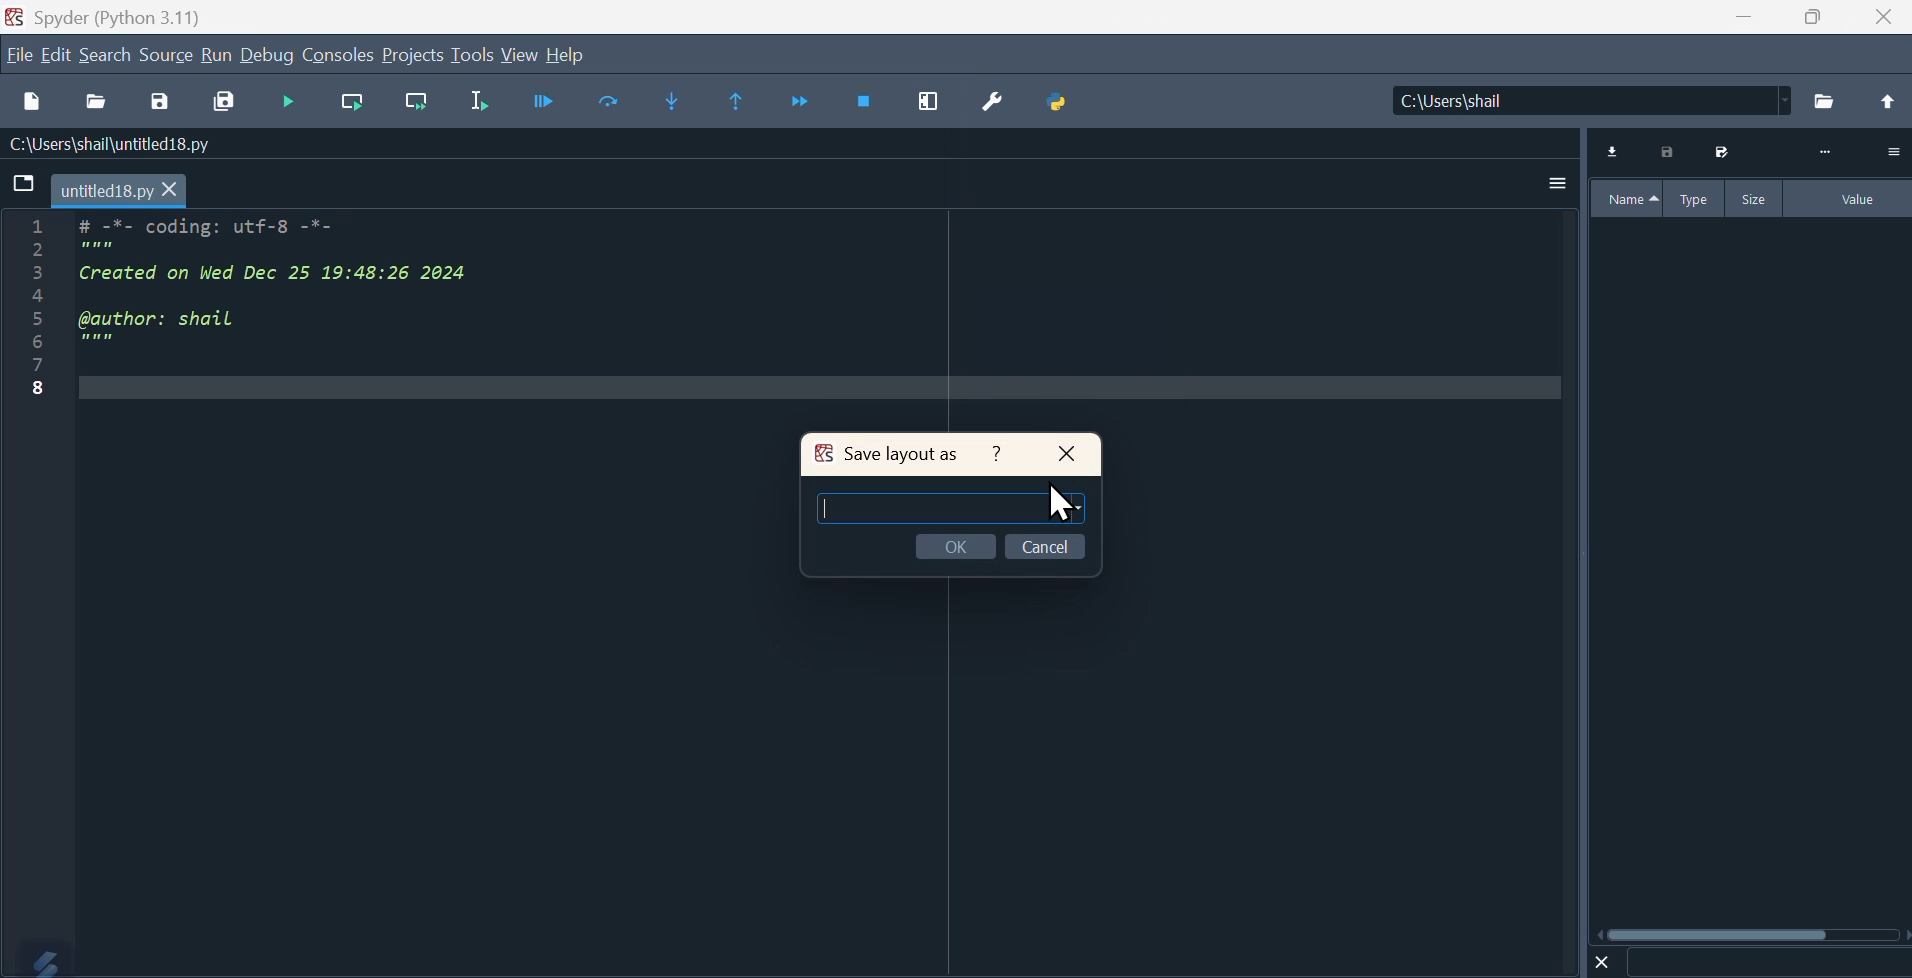 Image resolution: width=1912 pixels, height=978 pixels. I want to click on Save all, so click(224, 103).